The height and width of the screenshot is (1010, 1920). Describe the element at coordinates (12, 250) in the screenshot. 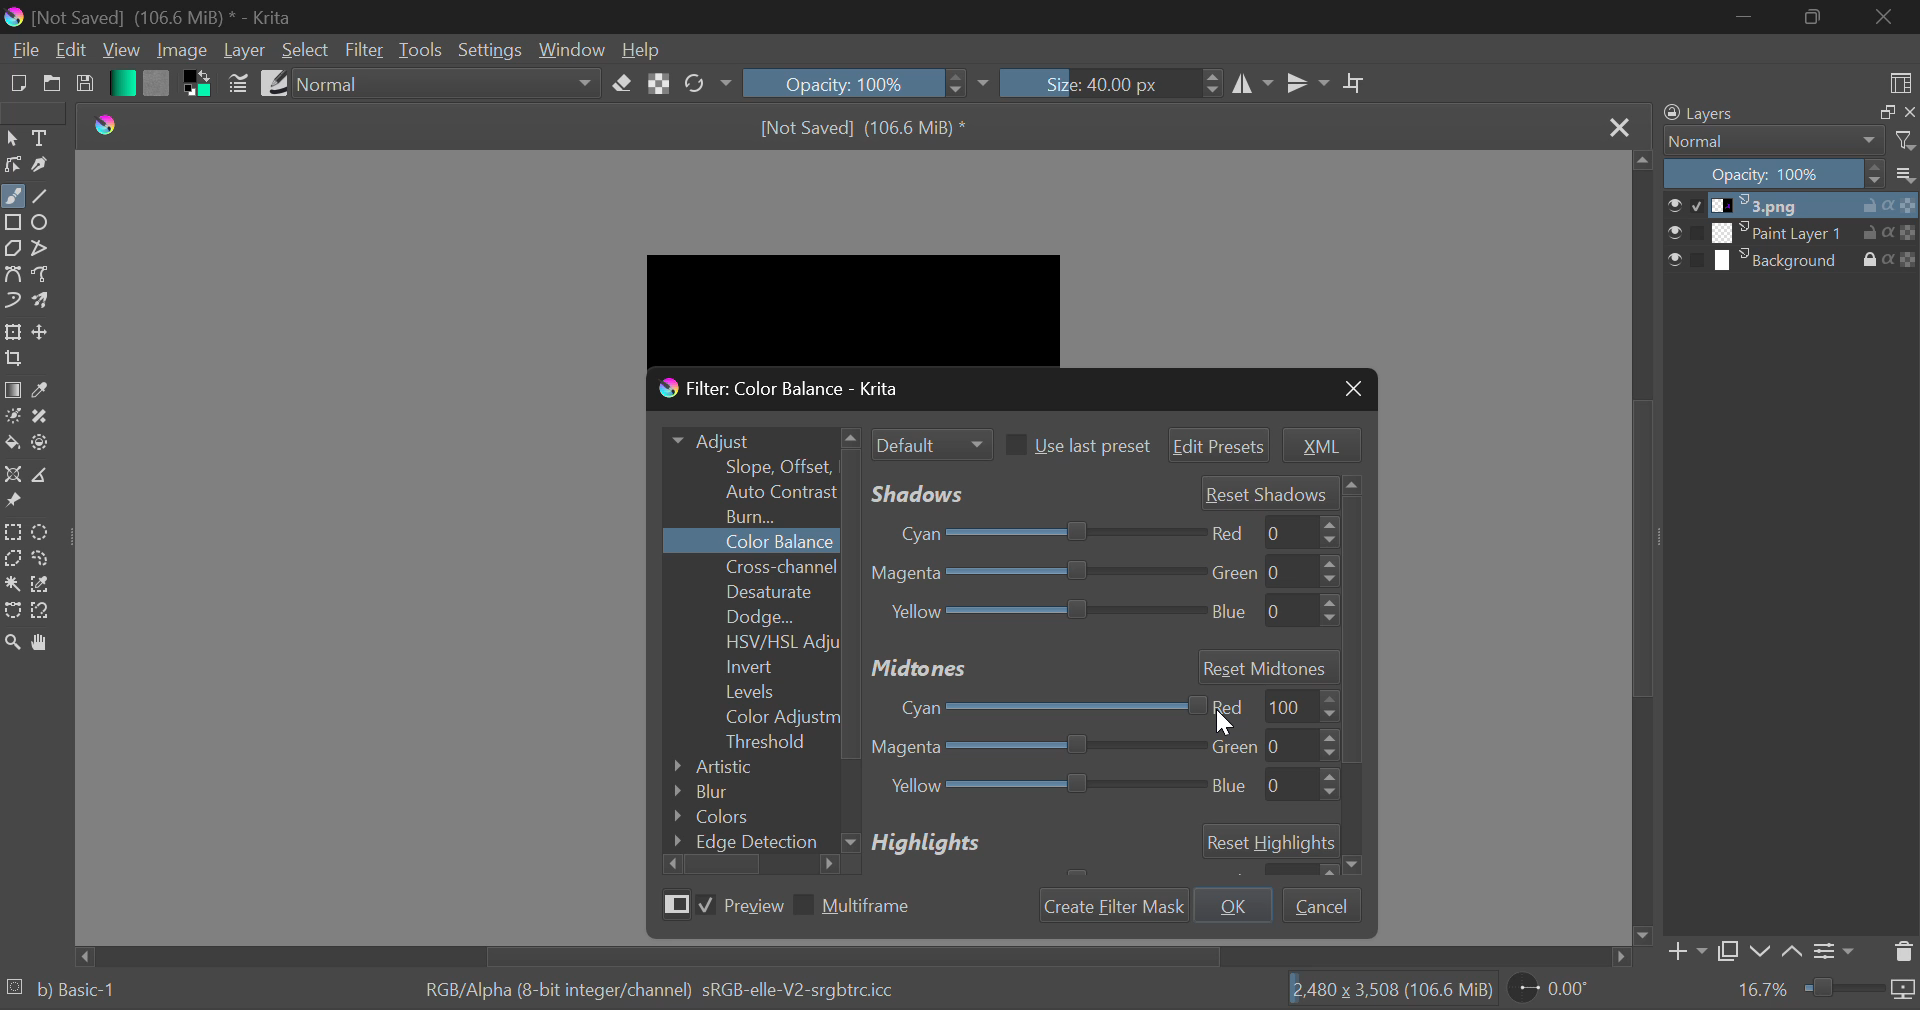

I see `Polygons` at that location.